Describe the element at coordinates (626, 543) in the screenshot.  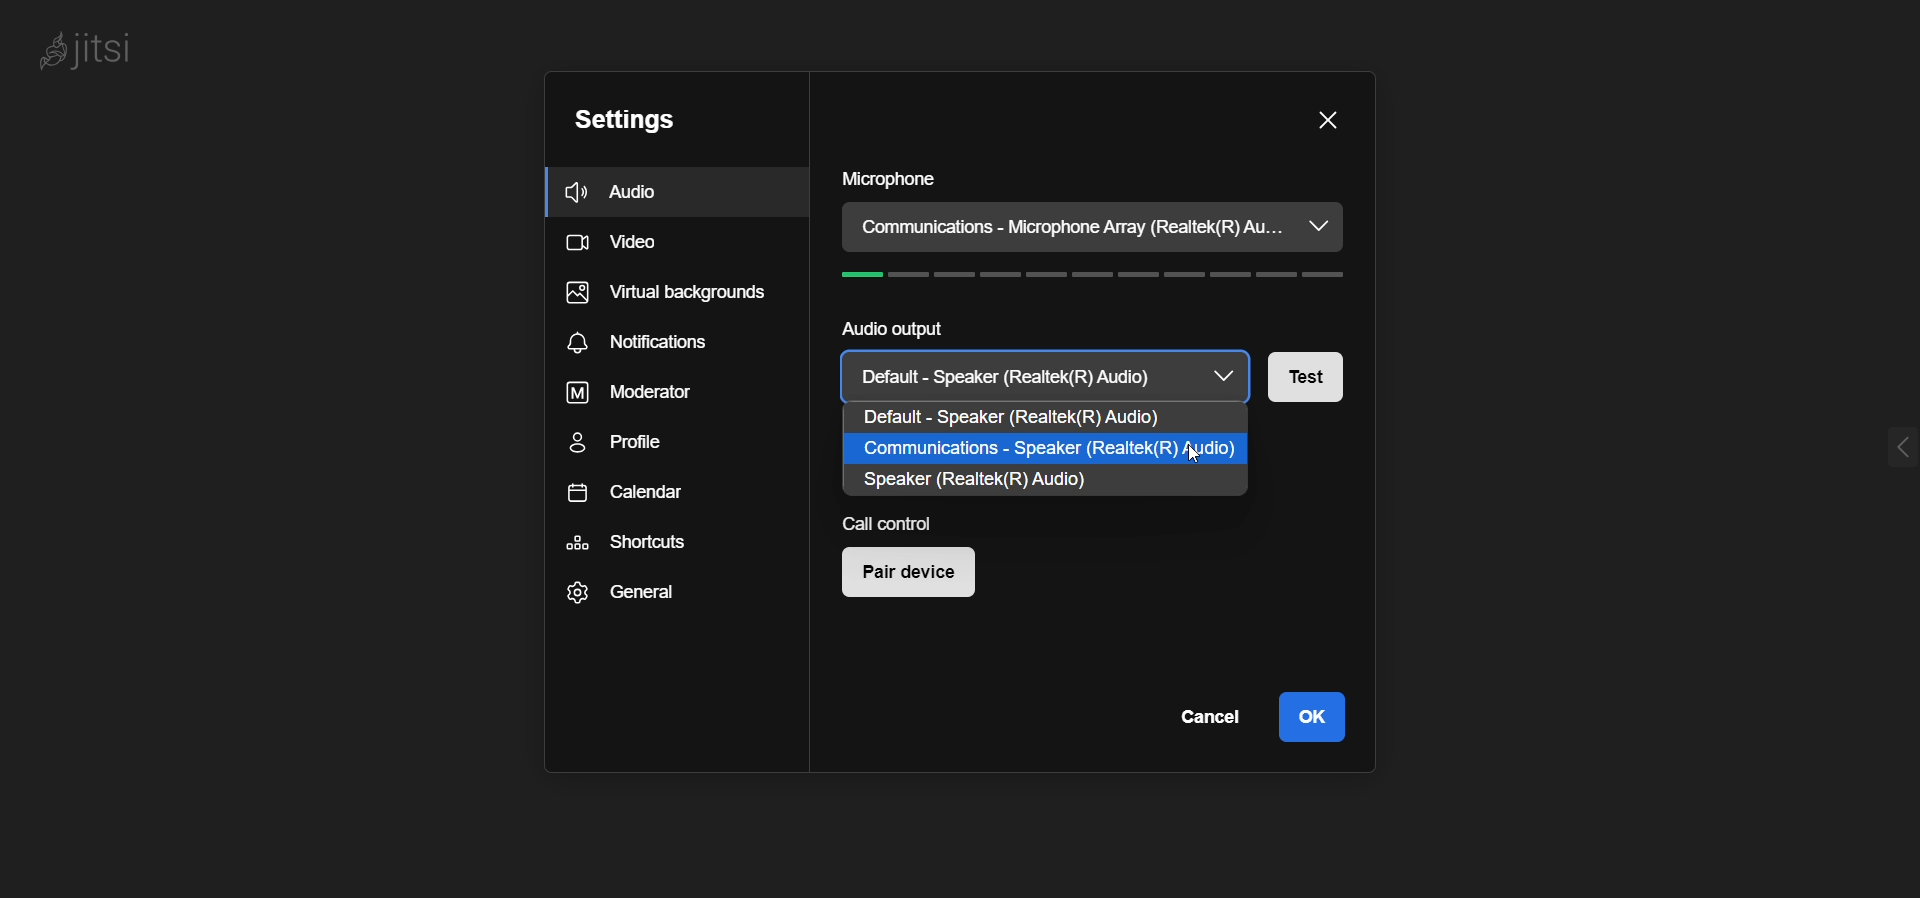
I see `shortcuts` at that location.